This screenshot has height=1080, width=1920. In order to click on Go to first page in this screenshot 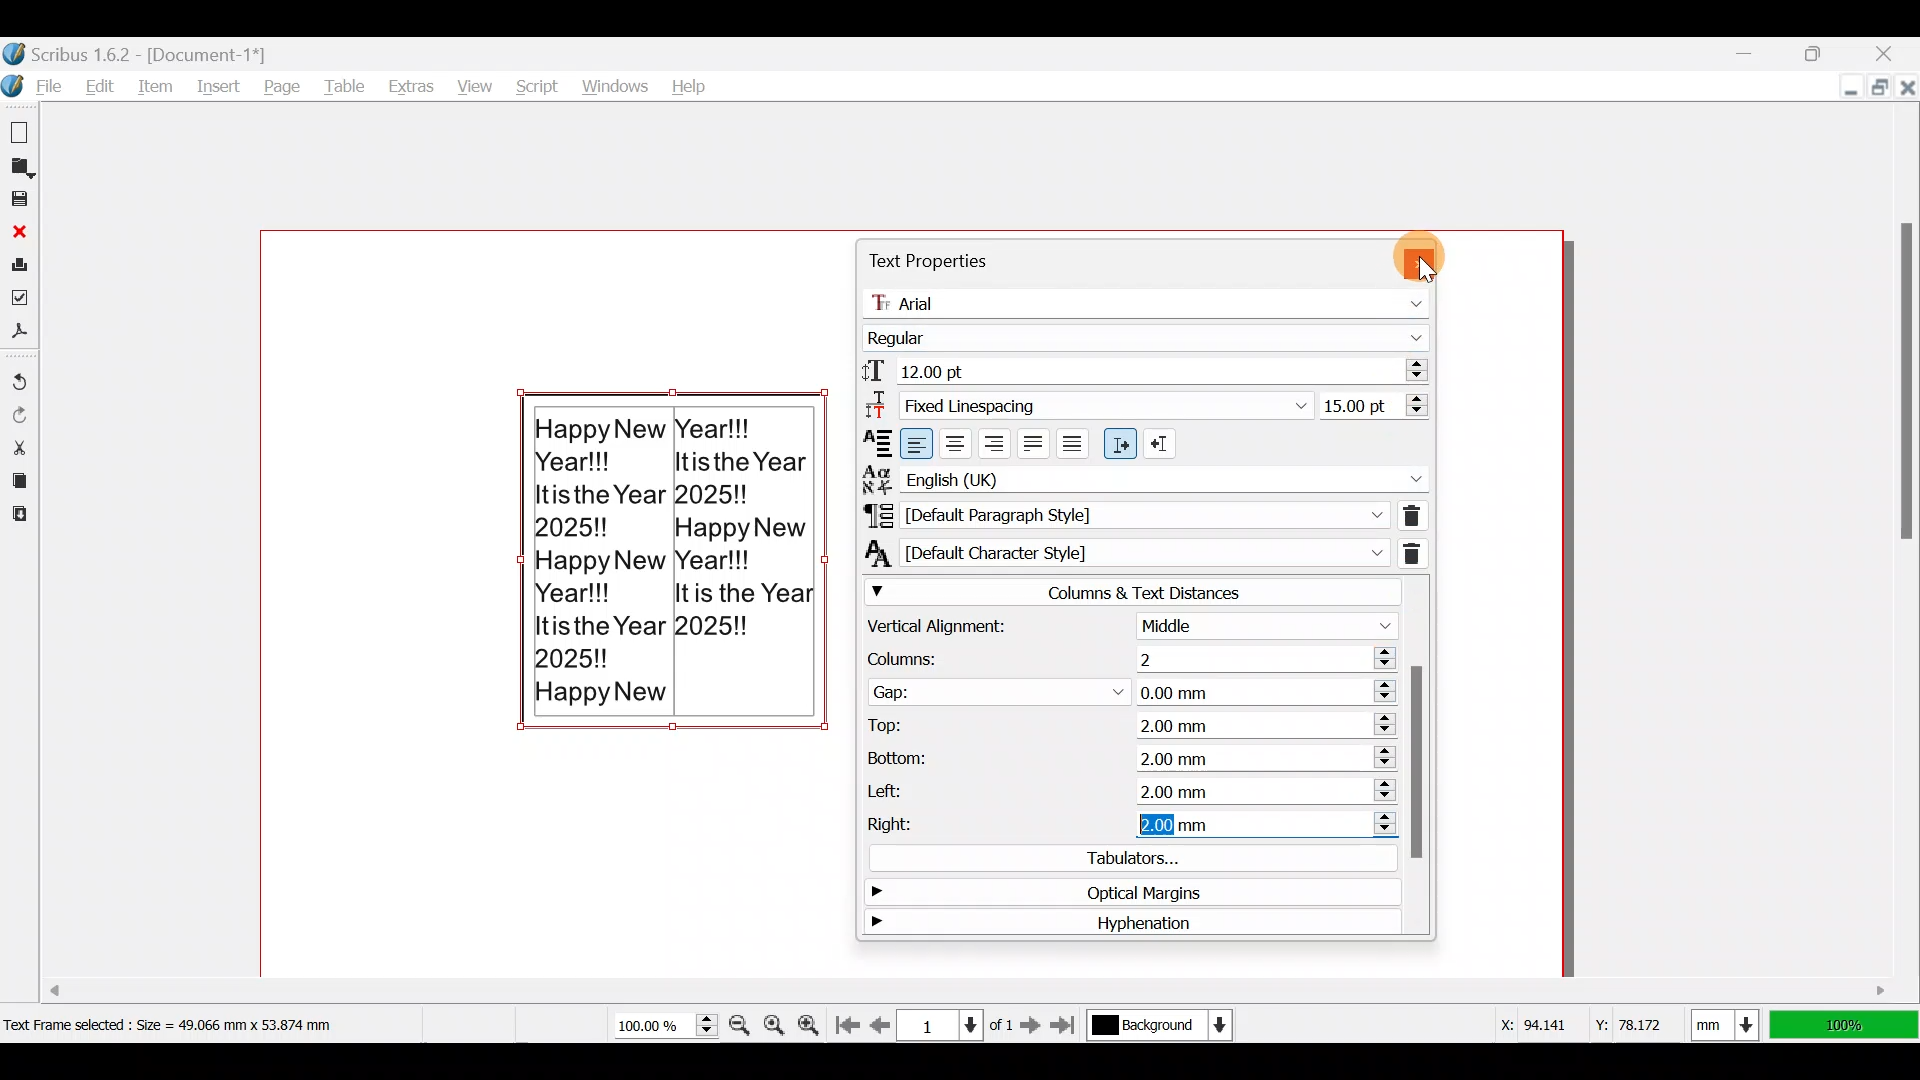, I will do `click(847, 1021)`.